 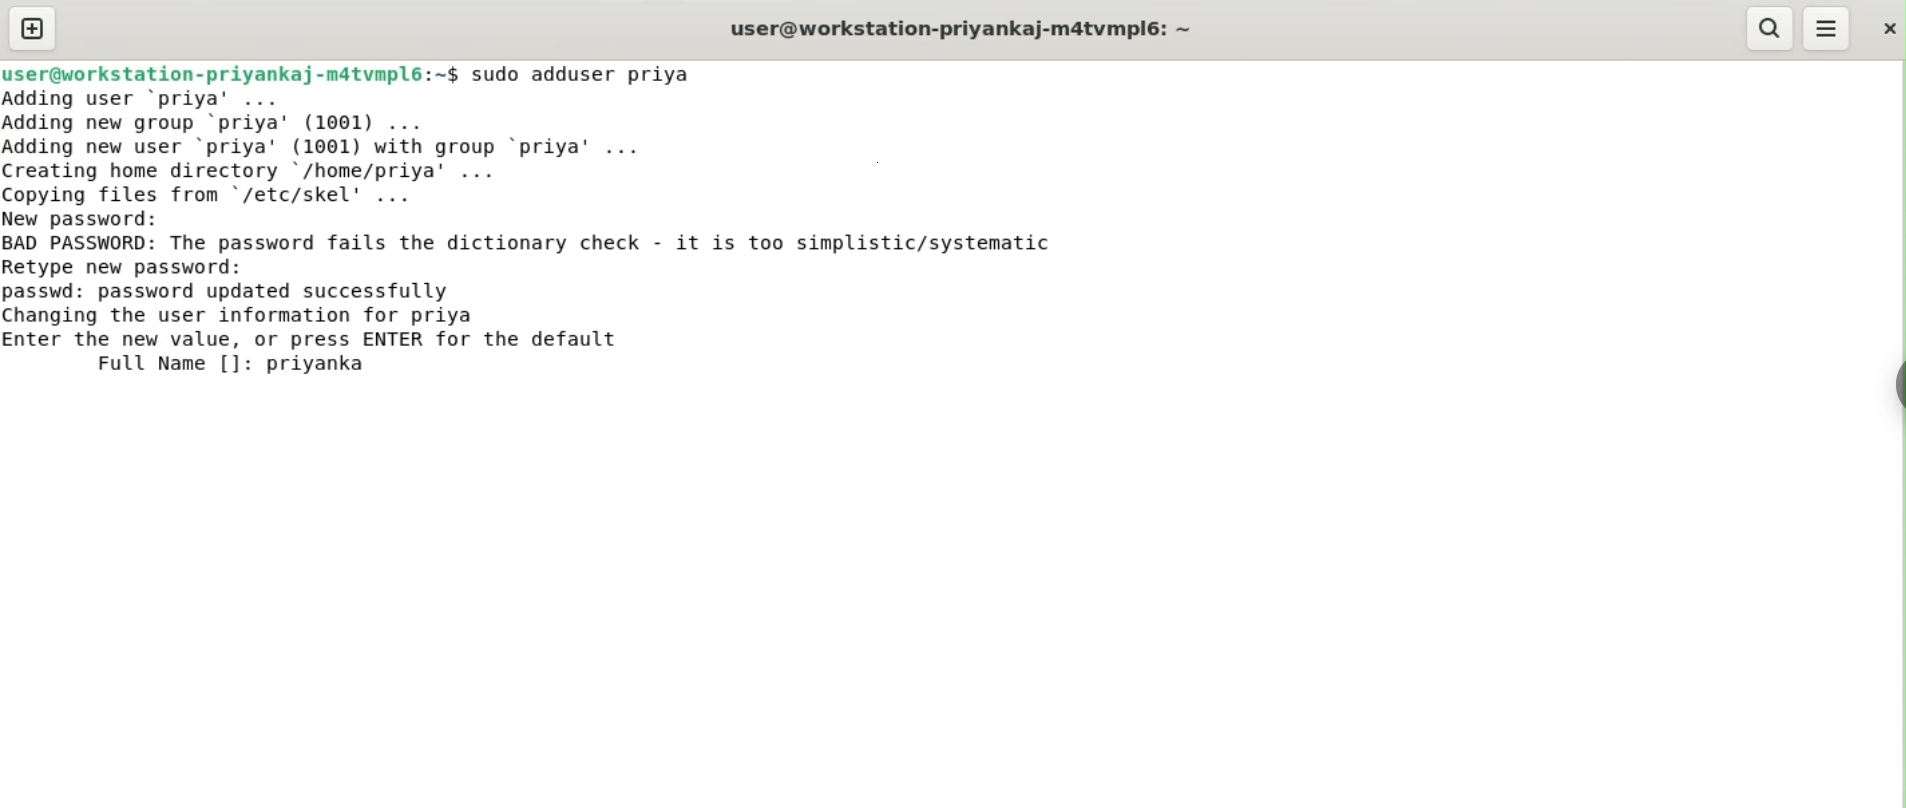 I want to click on menu, so click(x=1828, y=29).